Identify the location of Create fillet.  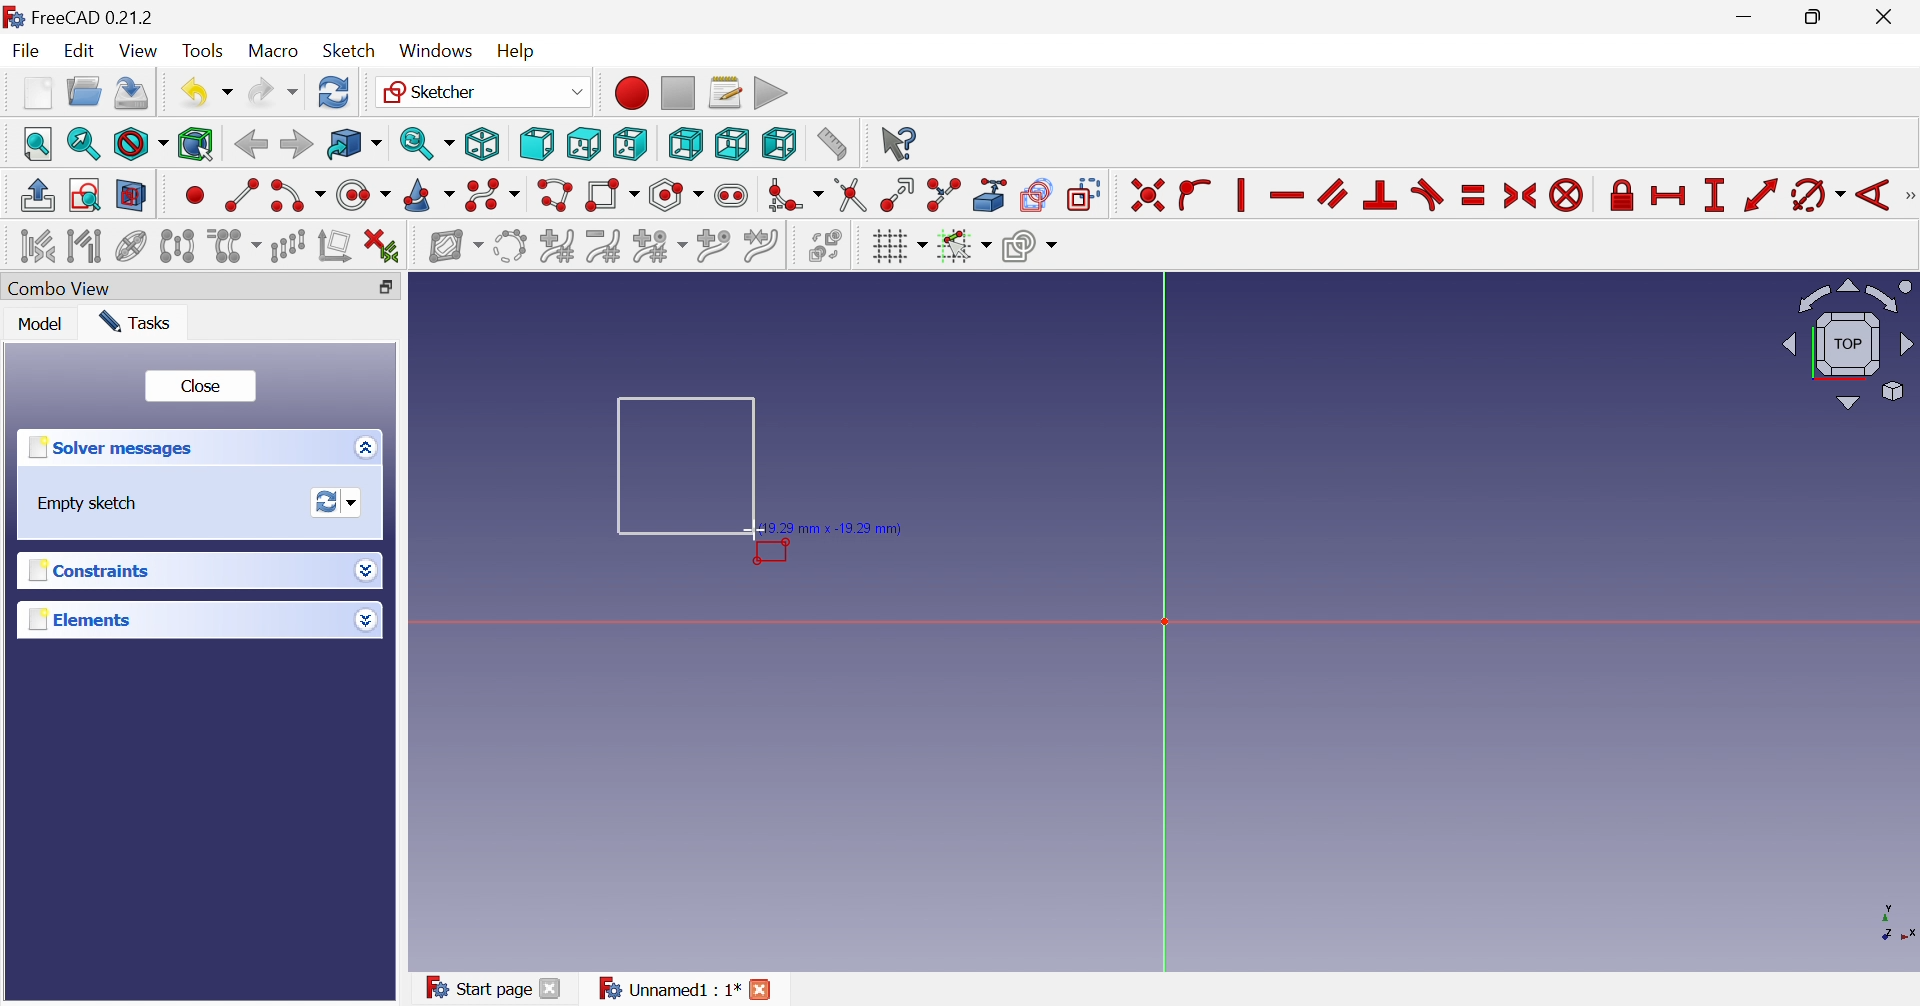
(794, 196).